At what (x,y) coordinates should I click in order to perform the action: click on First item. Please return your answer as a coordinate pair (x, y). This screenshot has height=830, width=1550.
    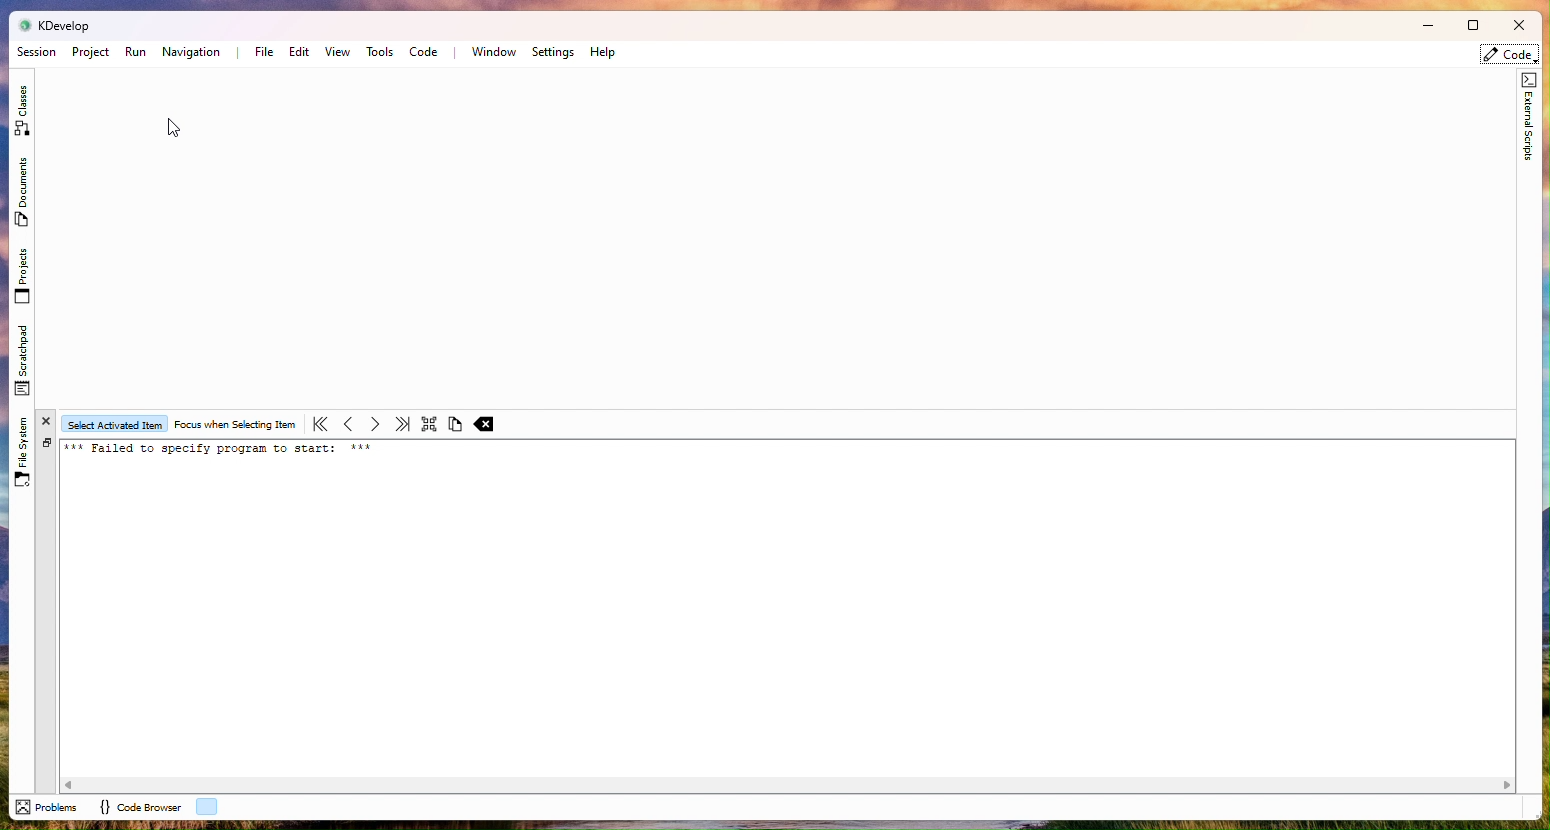
    Looking at the image, I should click on (320, 423).